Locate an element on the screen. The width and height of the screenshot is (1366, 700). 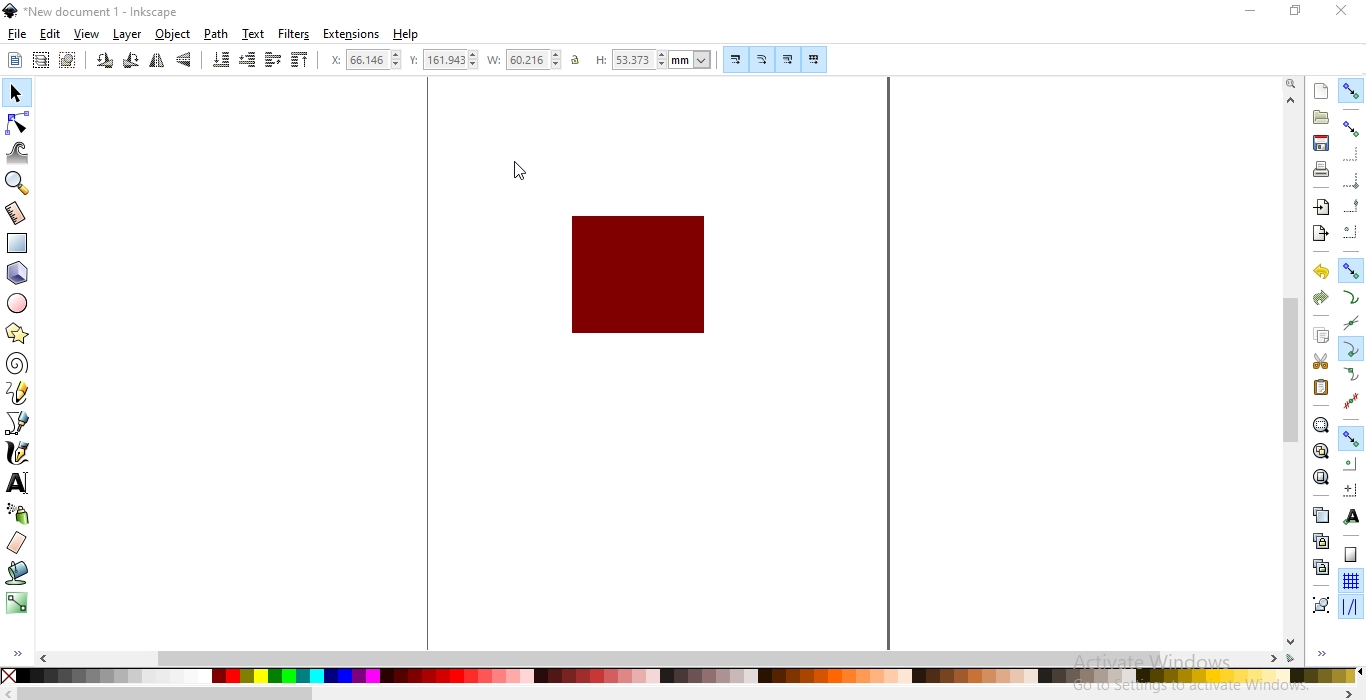
enable snapping is located at coordinates (1352, 89).